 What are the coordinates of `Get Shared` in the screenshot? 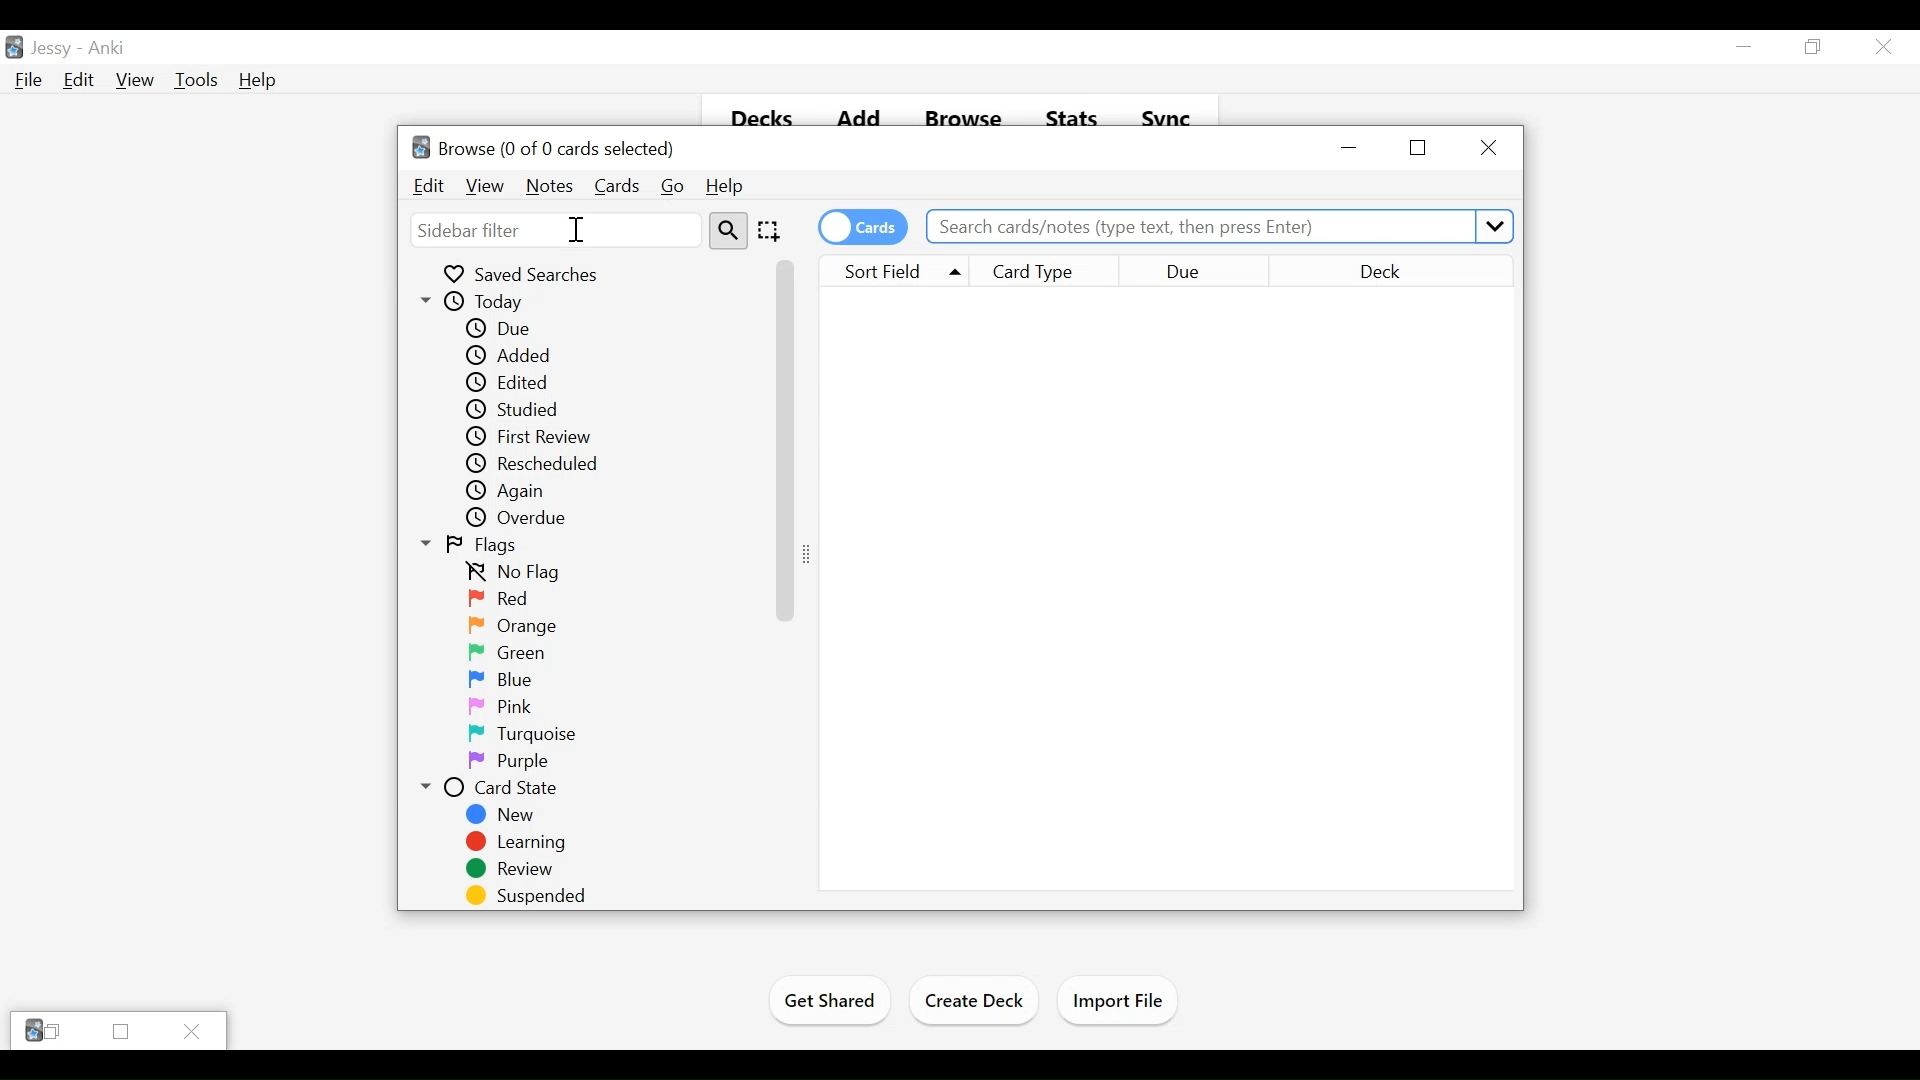 It's located at (830, 1004).